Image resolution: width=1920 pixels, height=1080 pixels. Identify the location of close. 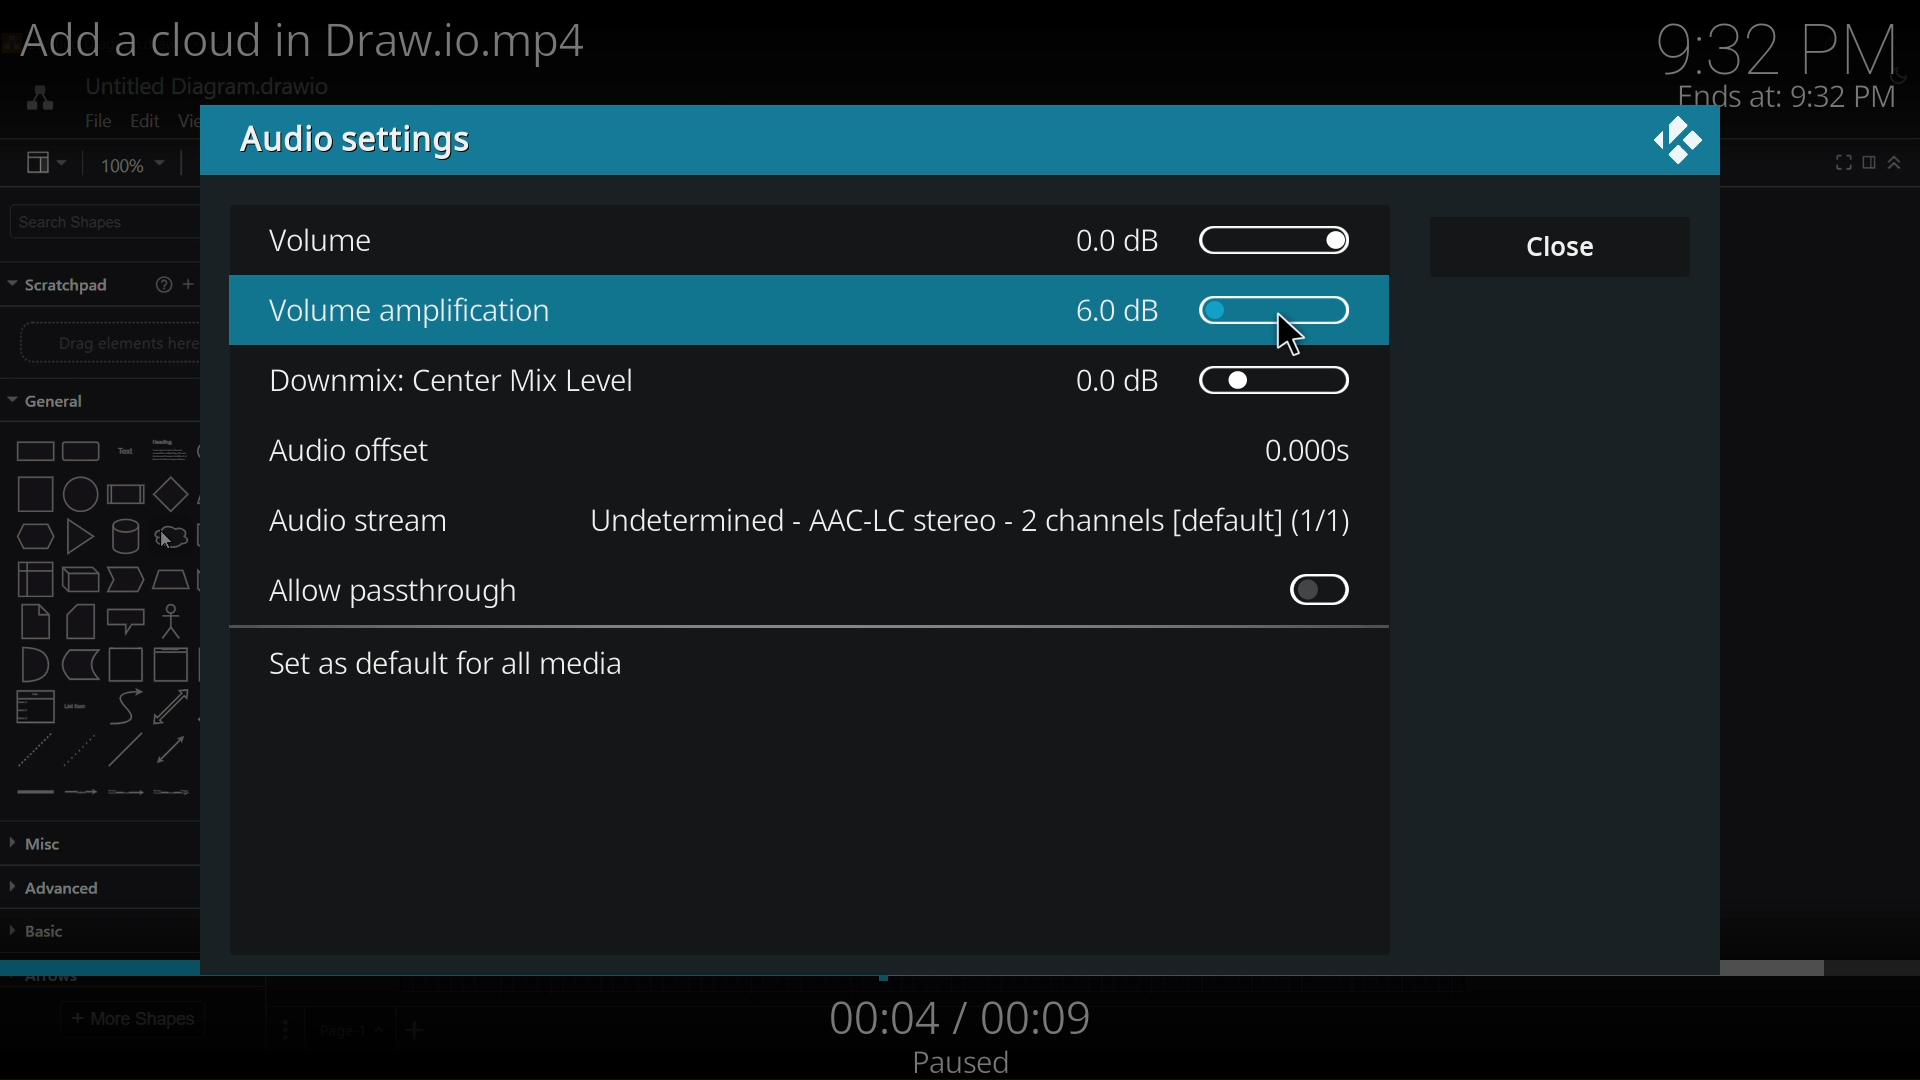
(1561, 244).